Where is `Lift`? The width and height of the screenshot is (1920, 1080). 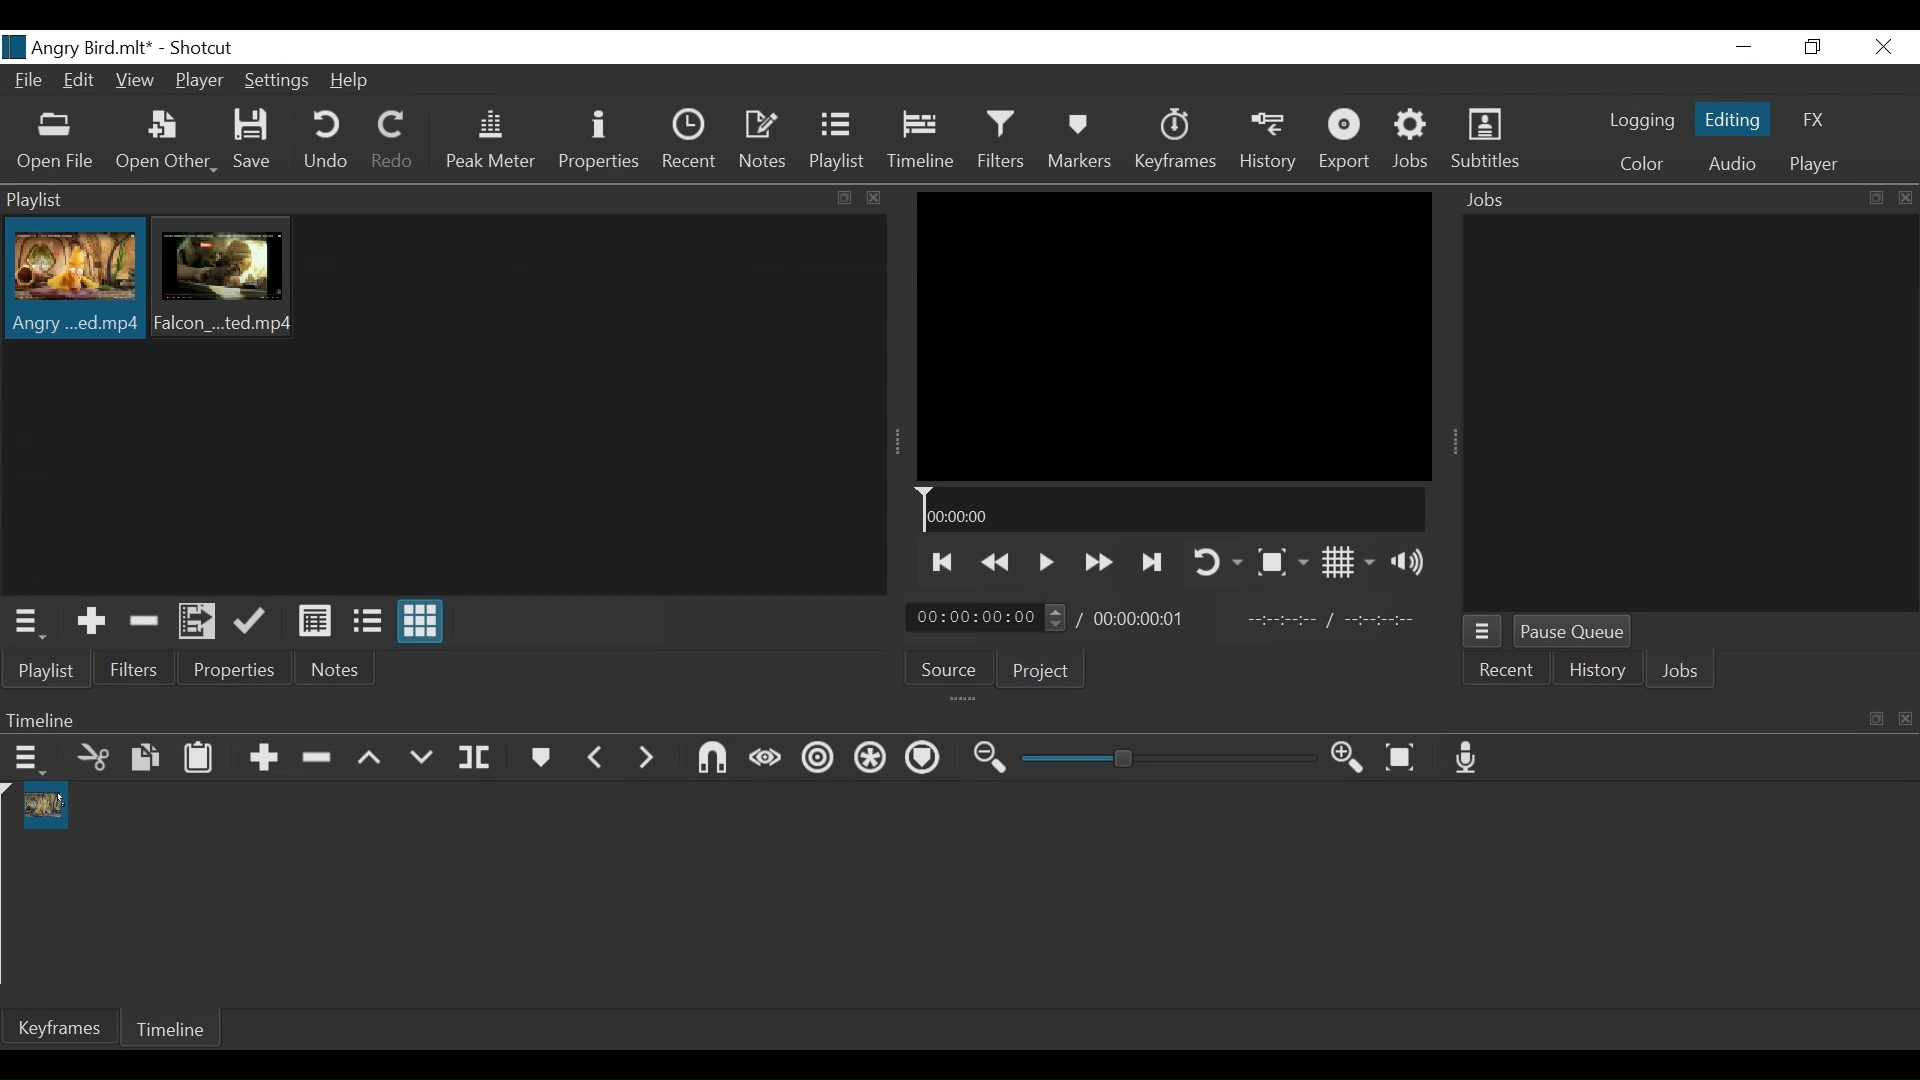
Lift is located at coordinates (375, 758).